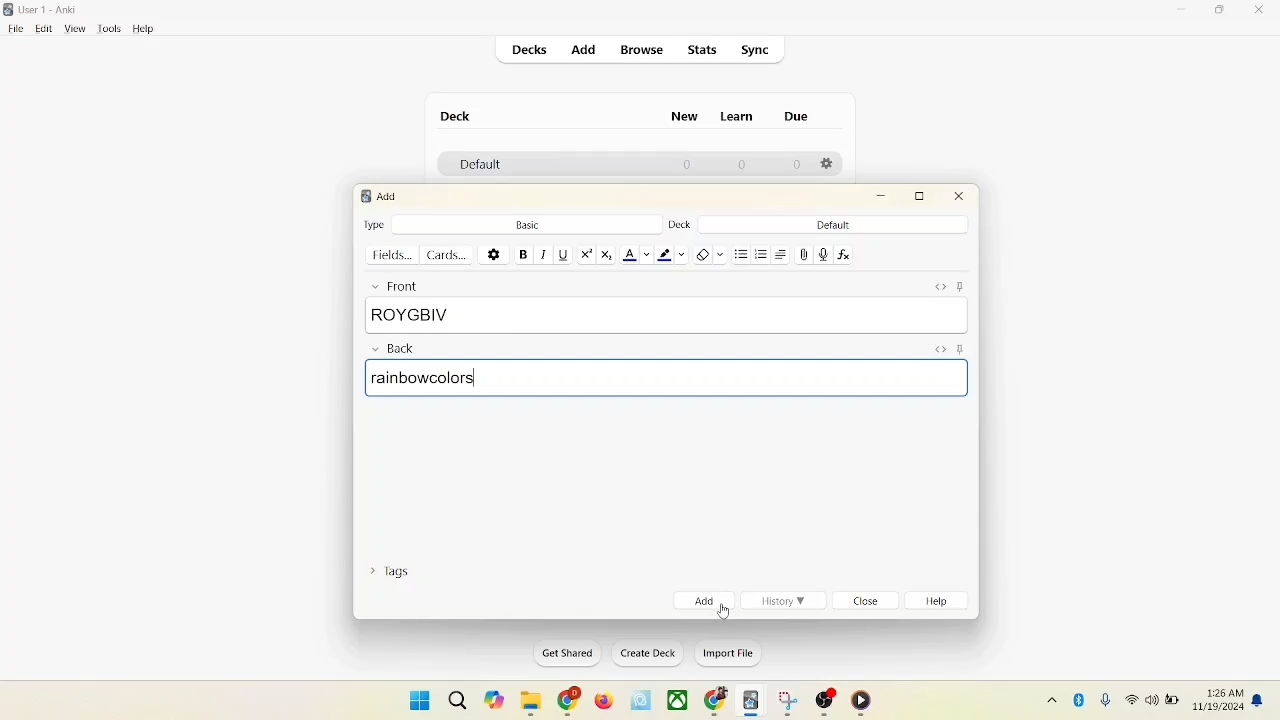 This screenshot has height=720, width=1280. What do you see at coordinates (833, 225) in the screenshot?
I see `default` at bounding box center [833, 225].